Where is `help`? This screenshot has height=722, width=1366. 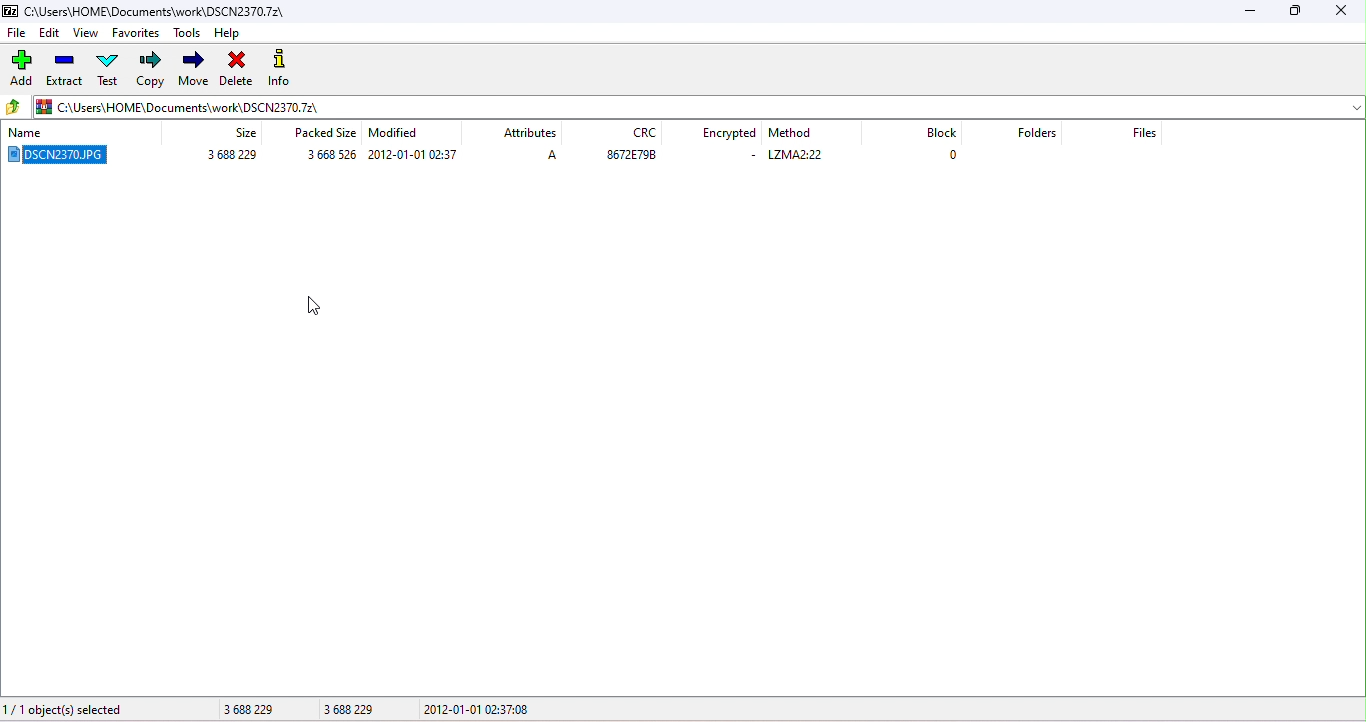 help is located at coordinates (231, 36).